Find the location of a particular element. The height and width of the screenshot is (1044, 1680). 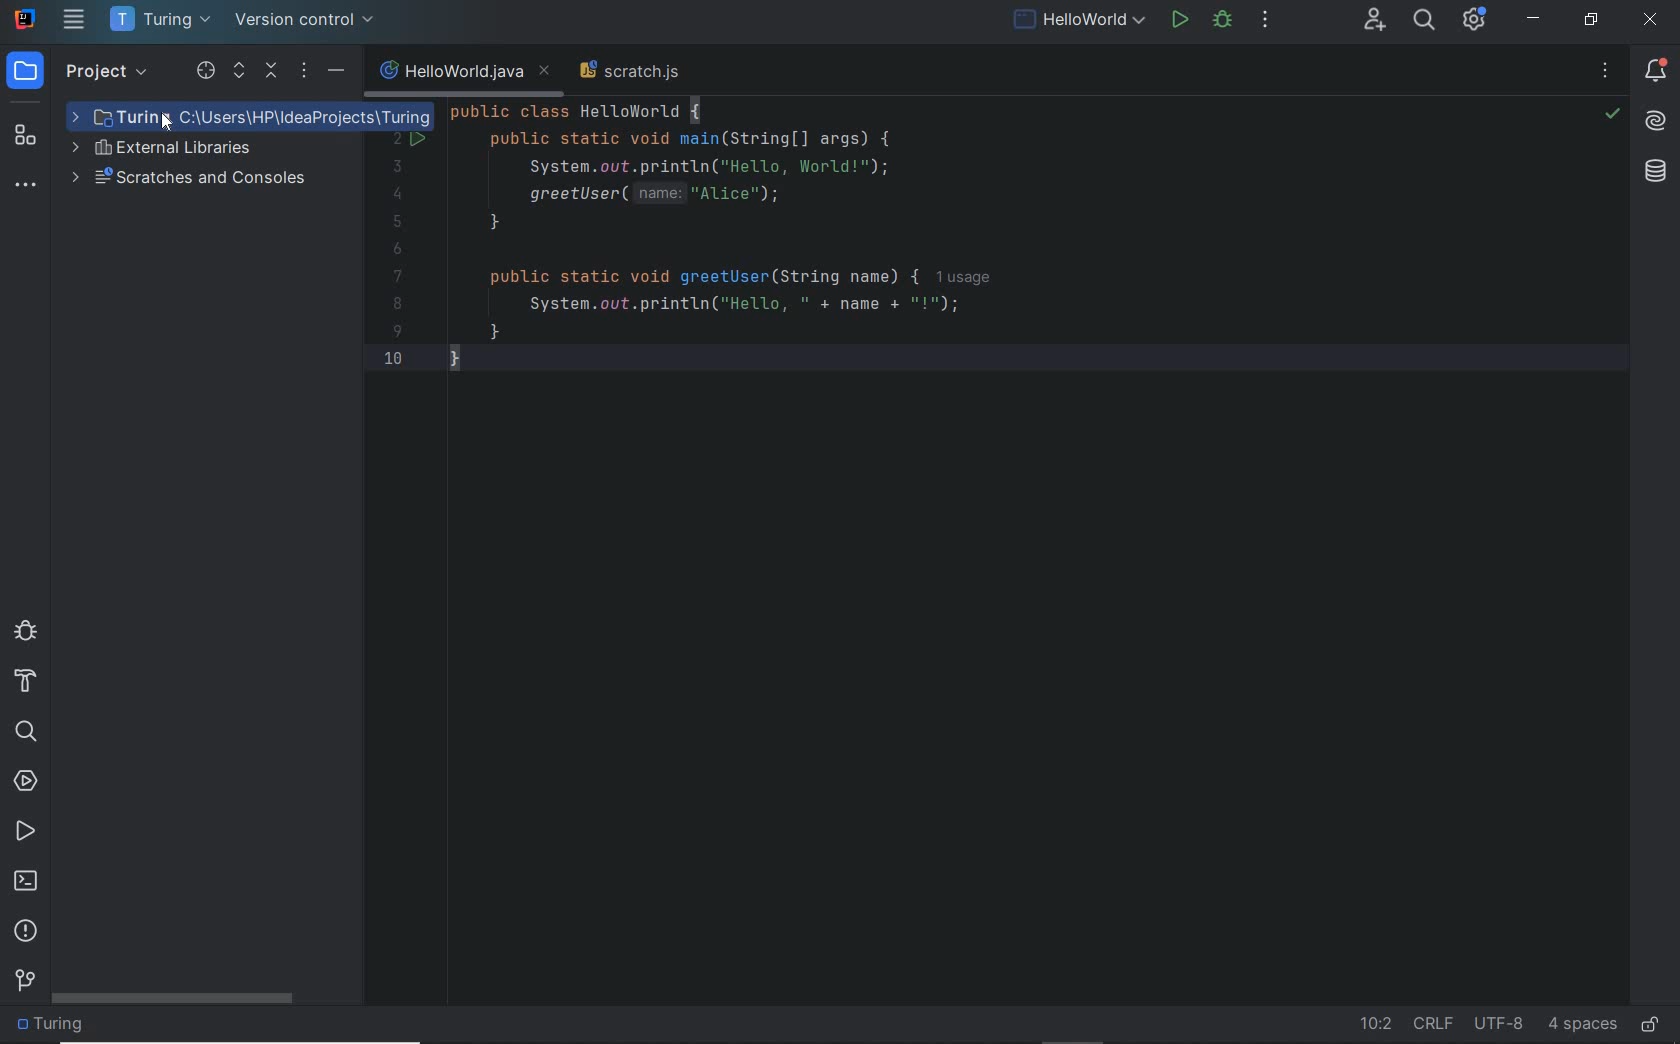

no problems highlighted is located at coordinates (1613, 114).